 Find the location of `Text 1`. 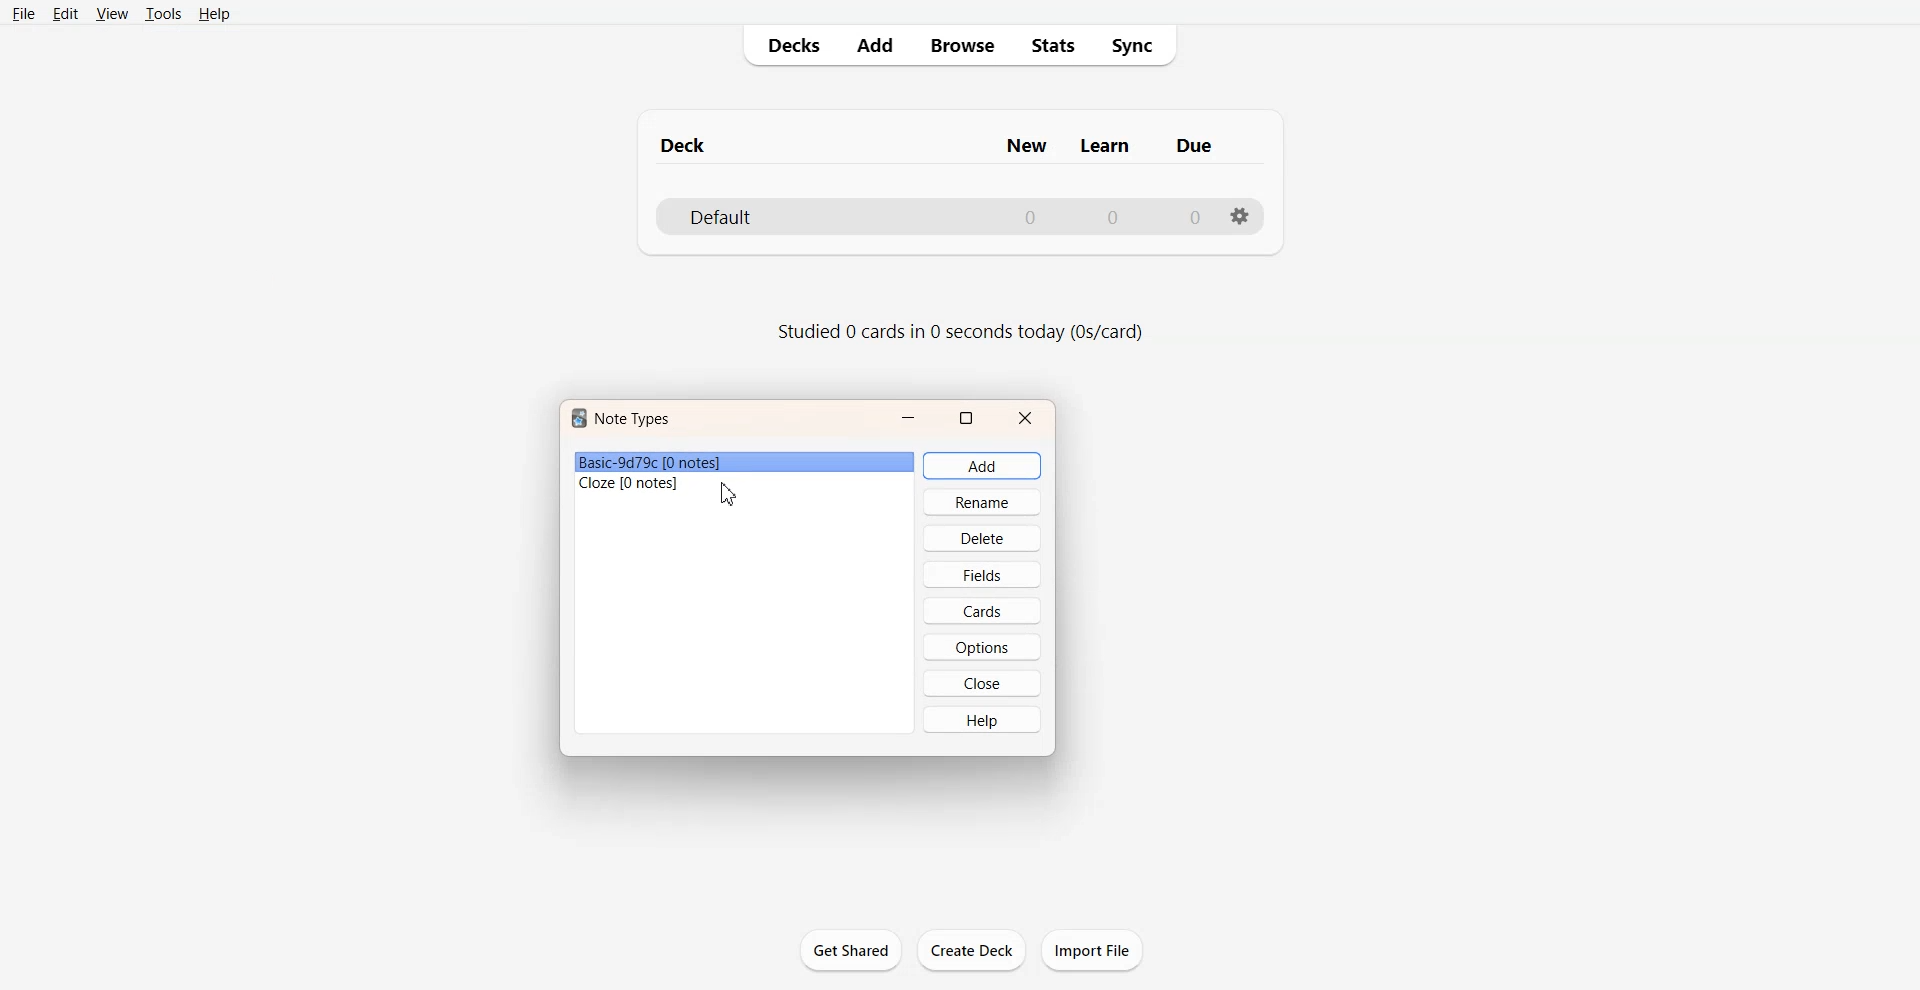

Text 1 is located at coordinates (943, 141).